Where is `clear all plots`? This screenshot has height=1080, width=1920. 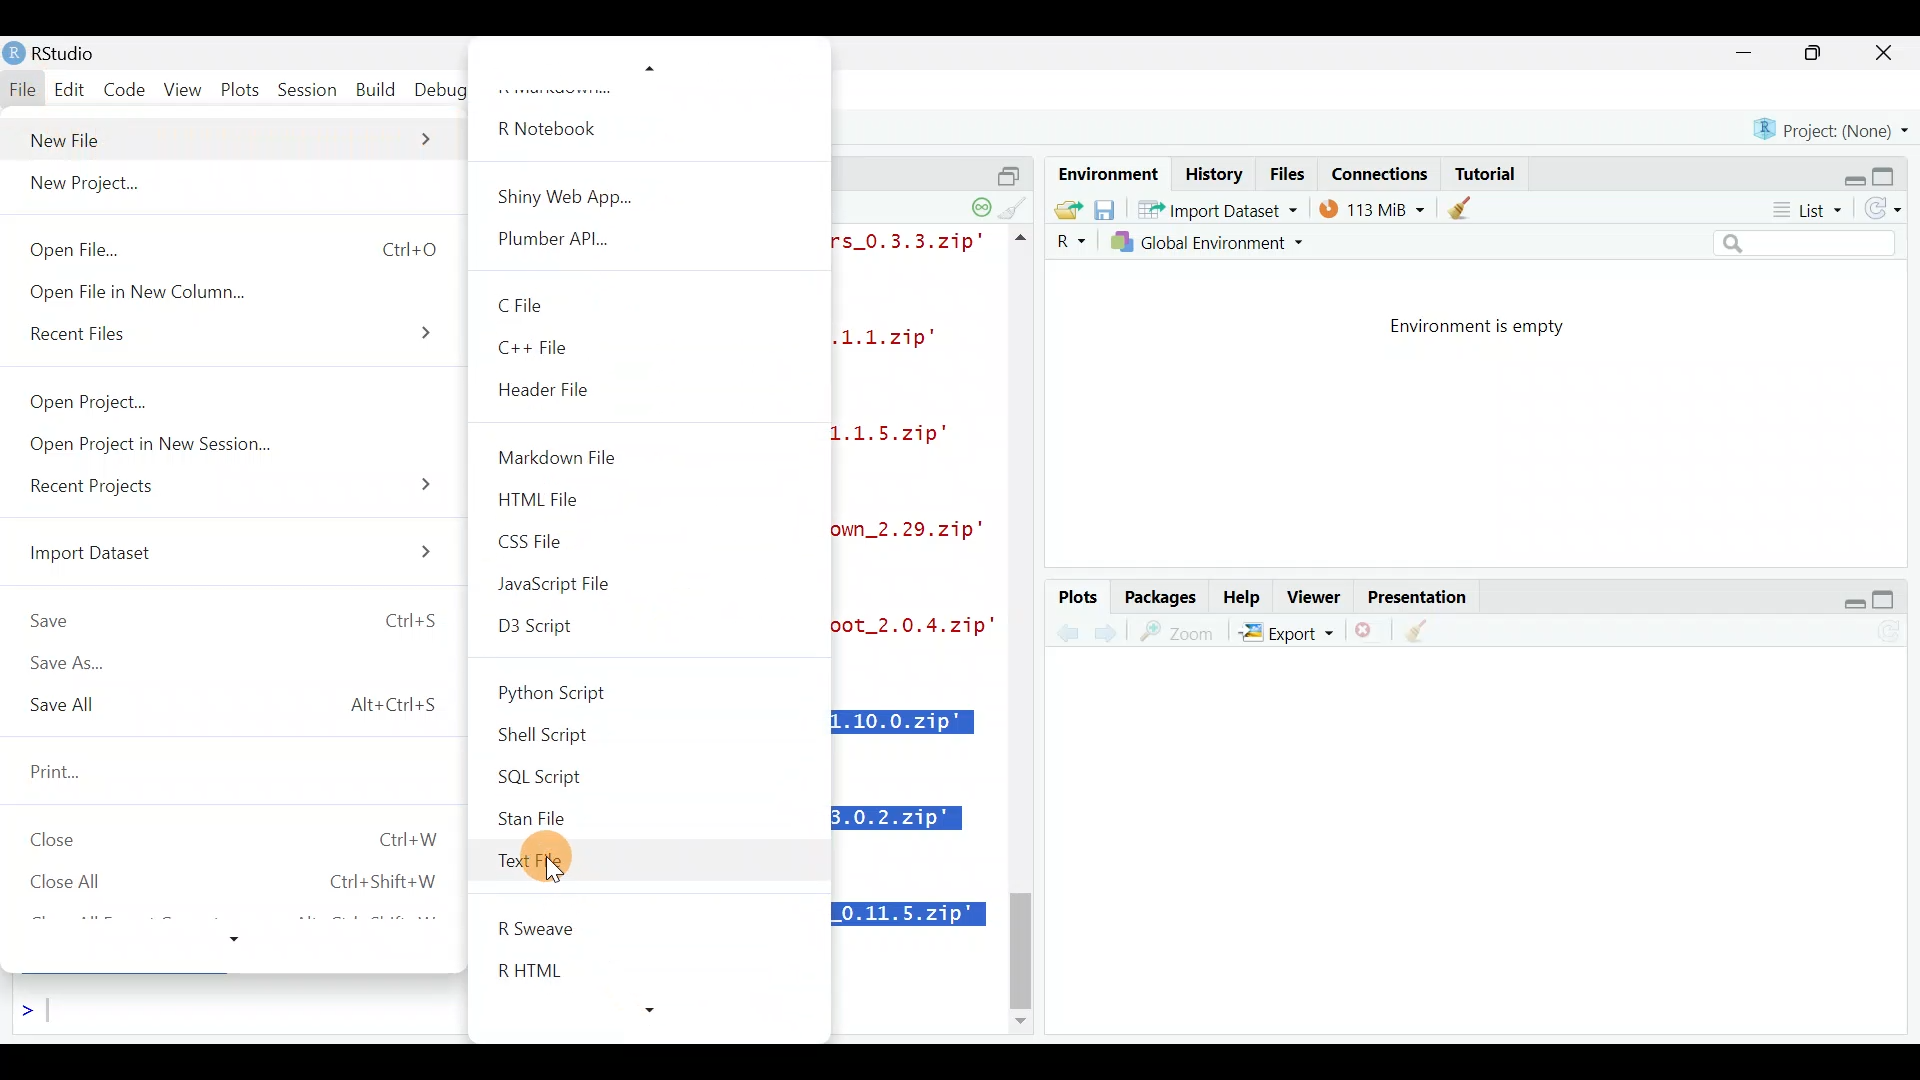 clear all plots is located at coordinates (1428, 634).